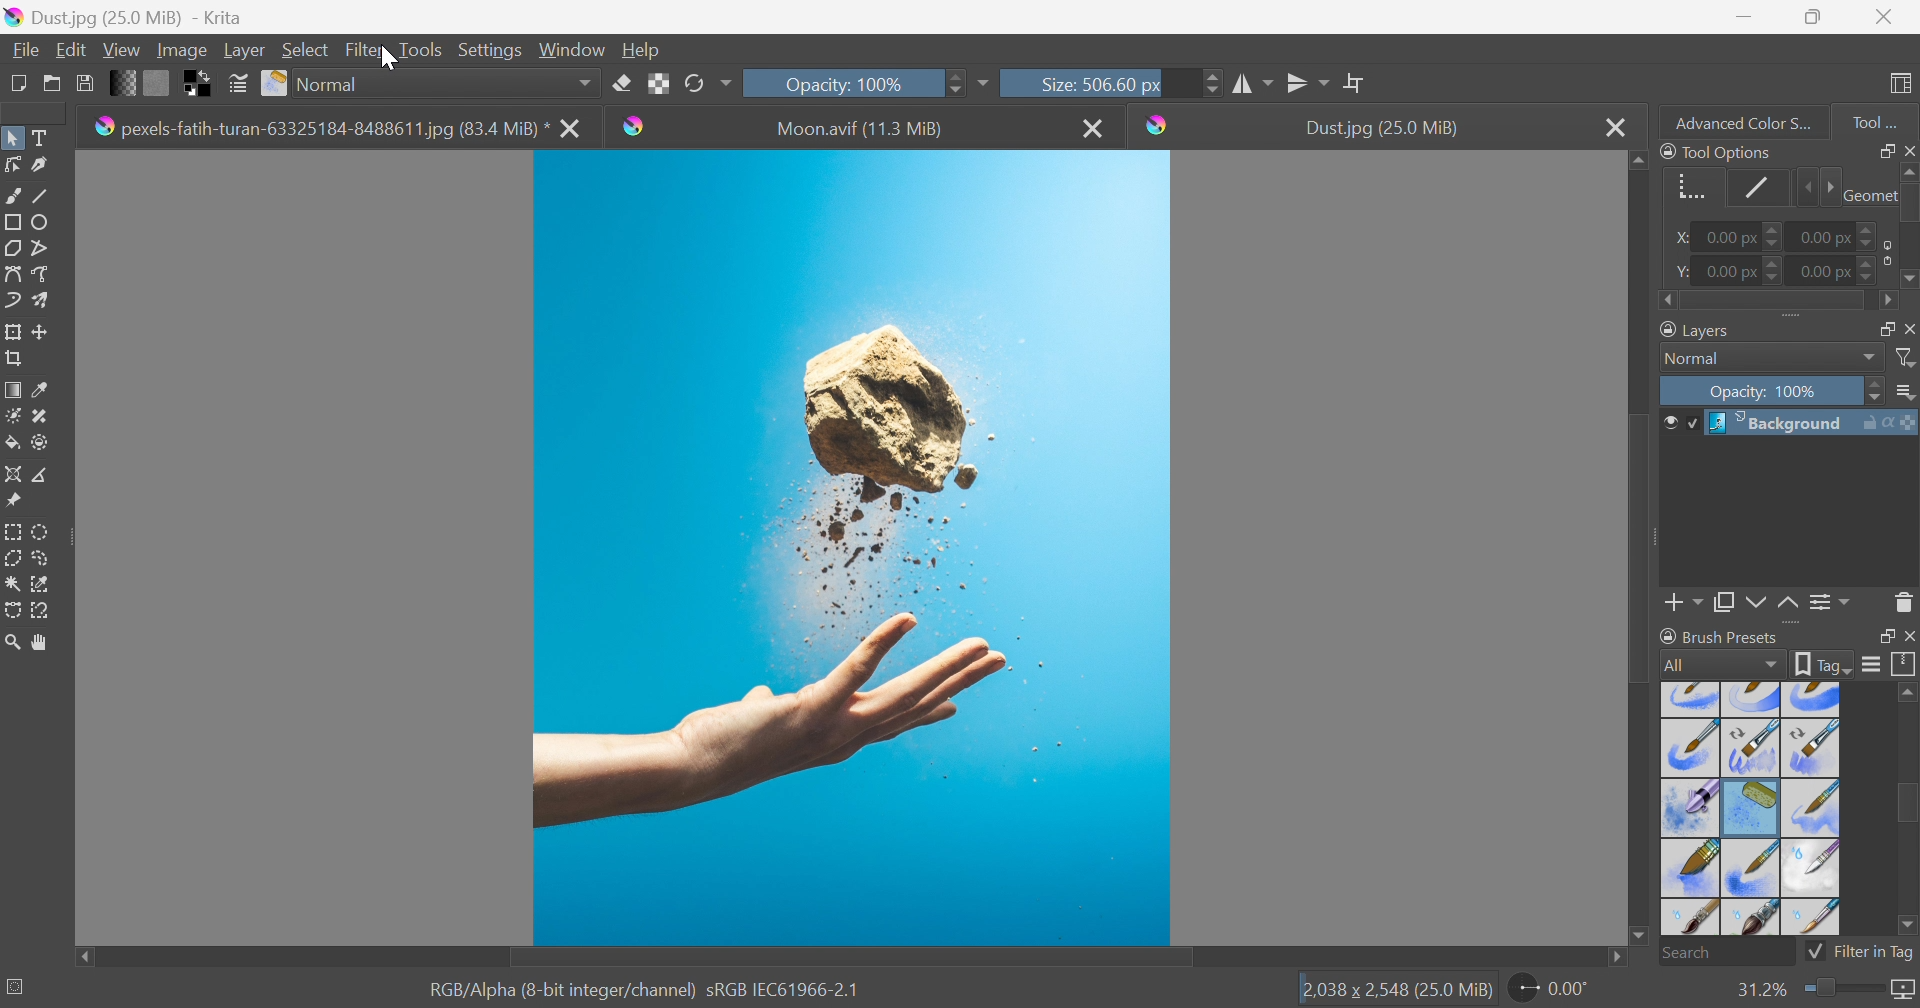 The height and width of the screenshot is (1008, 1920). What do you see at coordinates (15, 528) in the screenshot?
I see `Rectangular selection tool` at bounding box center [15, 528].